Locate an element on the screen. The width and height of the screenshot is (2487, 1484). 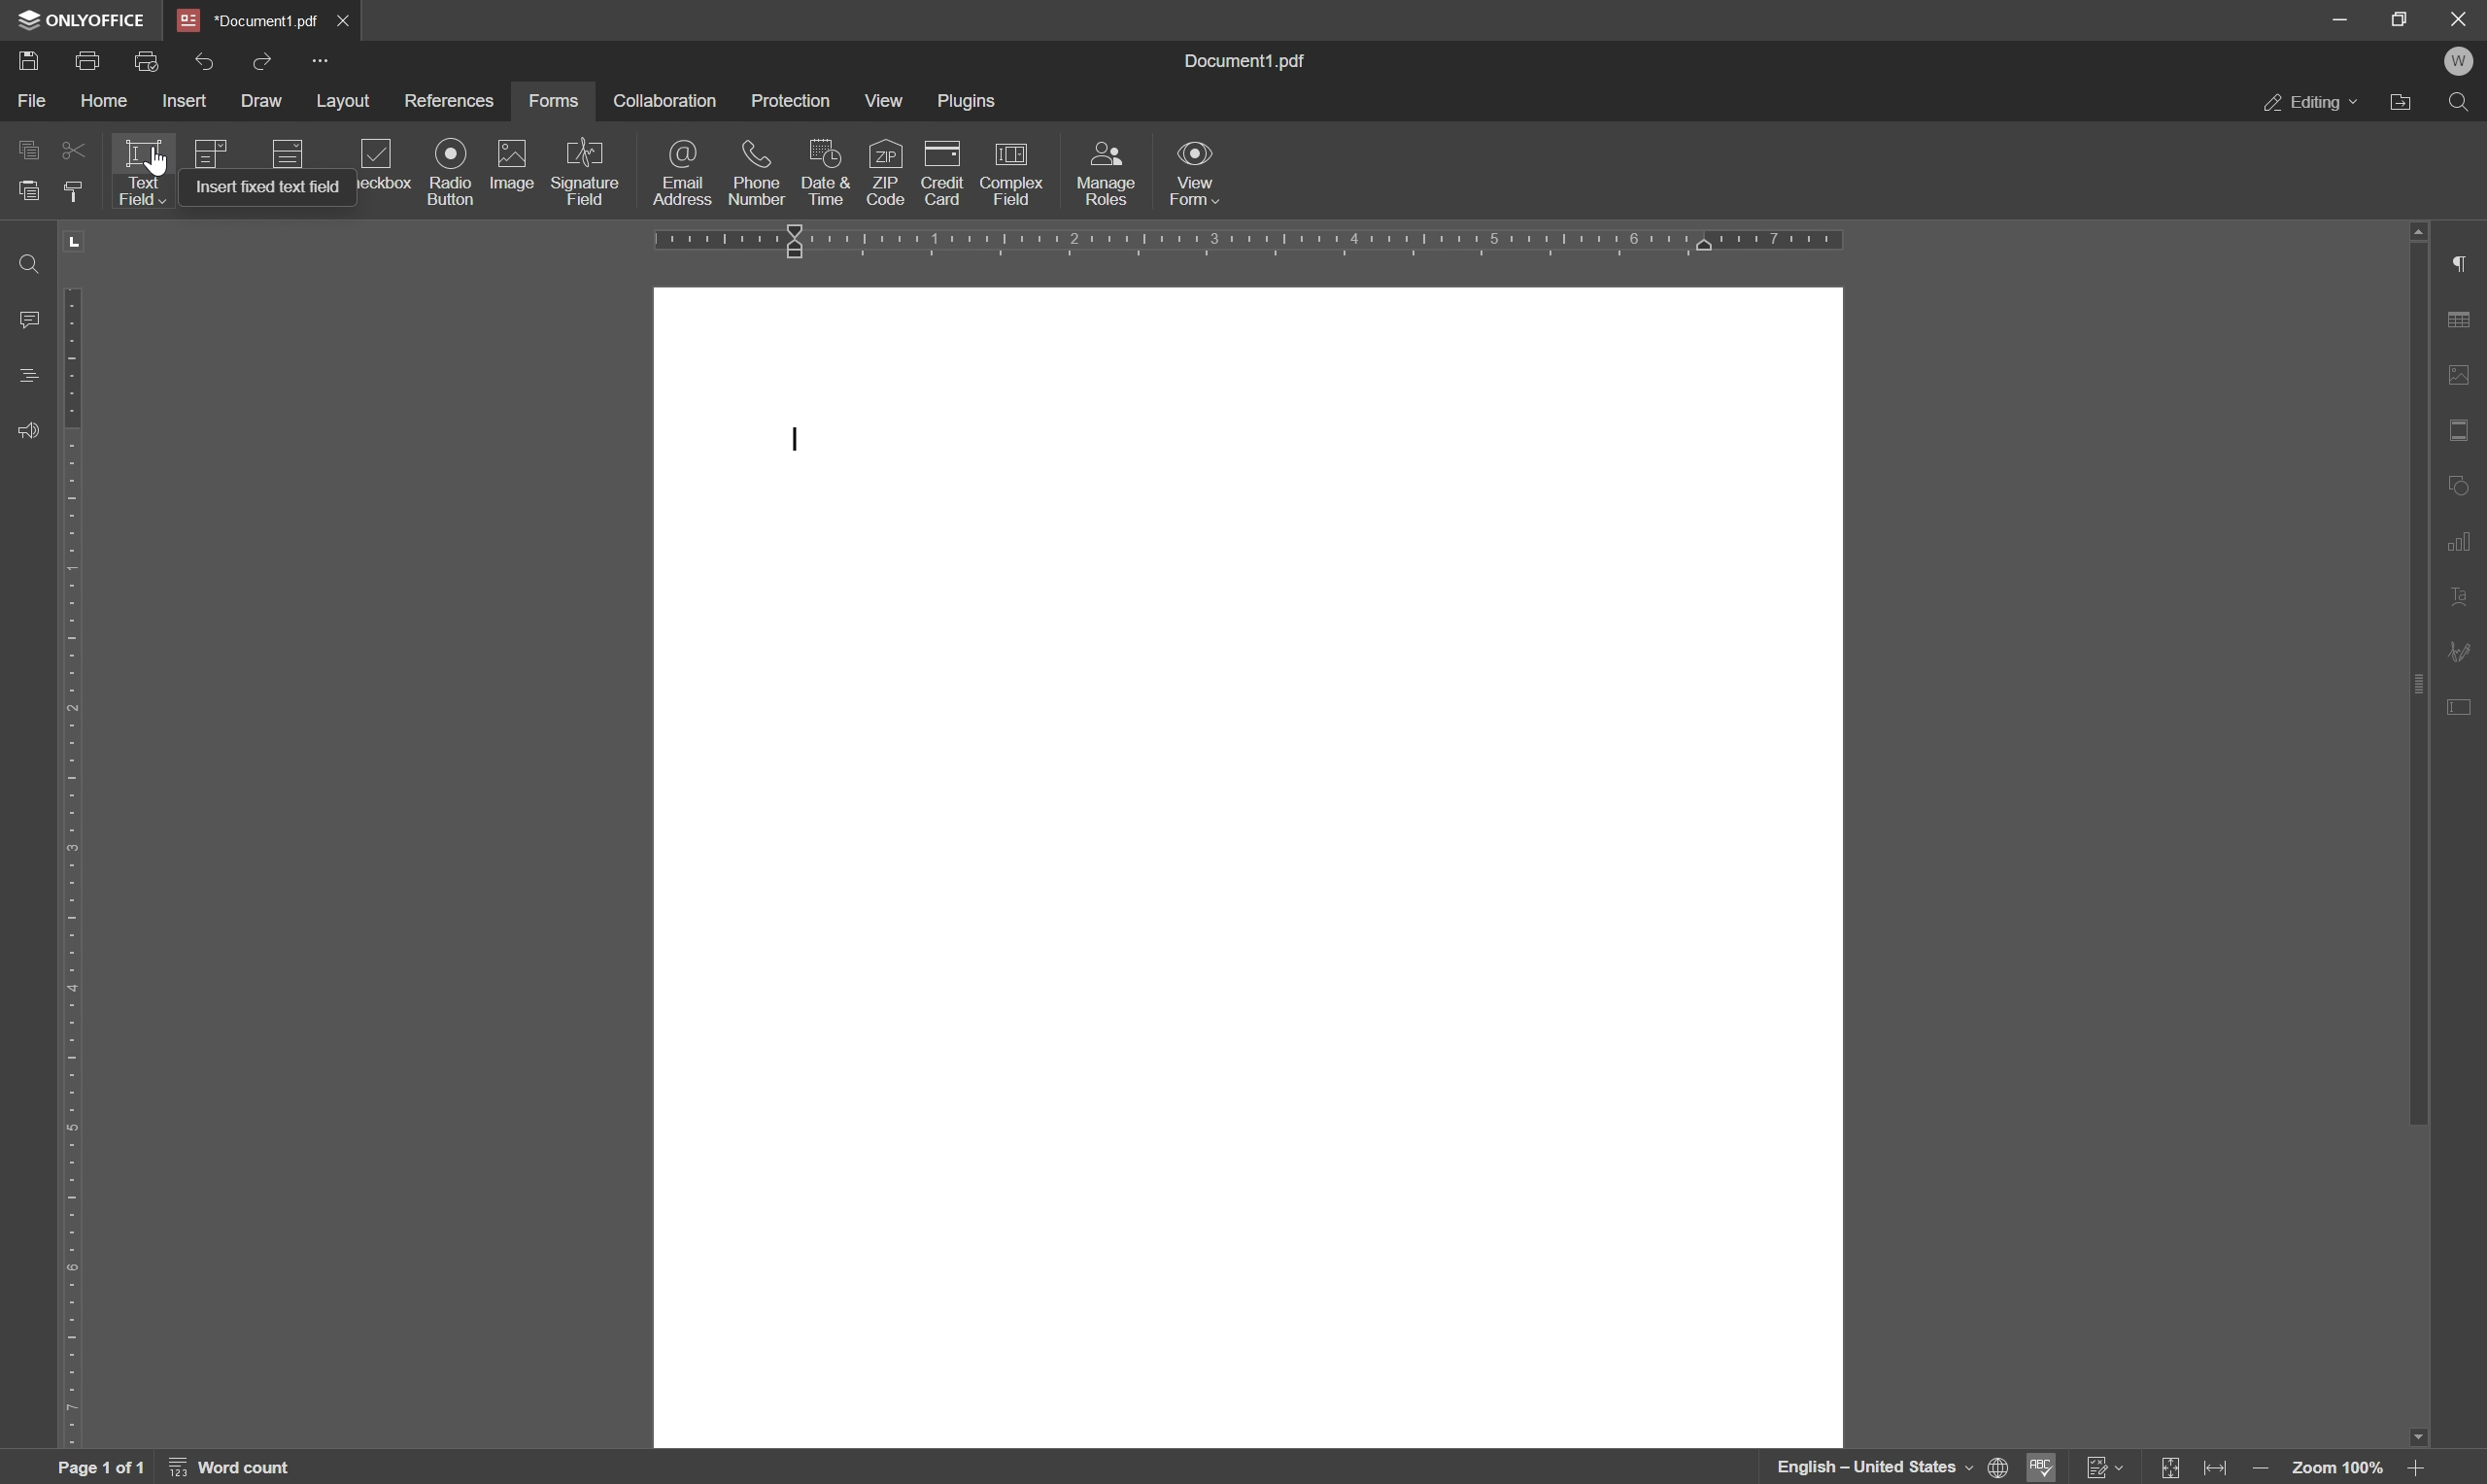
*Document1.pdf is located at coordinates (347, 20).